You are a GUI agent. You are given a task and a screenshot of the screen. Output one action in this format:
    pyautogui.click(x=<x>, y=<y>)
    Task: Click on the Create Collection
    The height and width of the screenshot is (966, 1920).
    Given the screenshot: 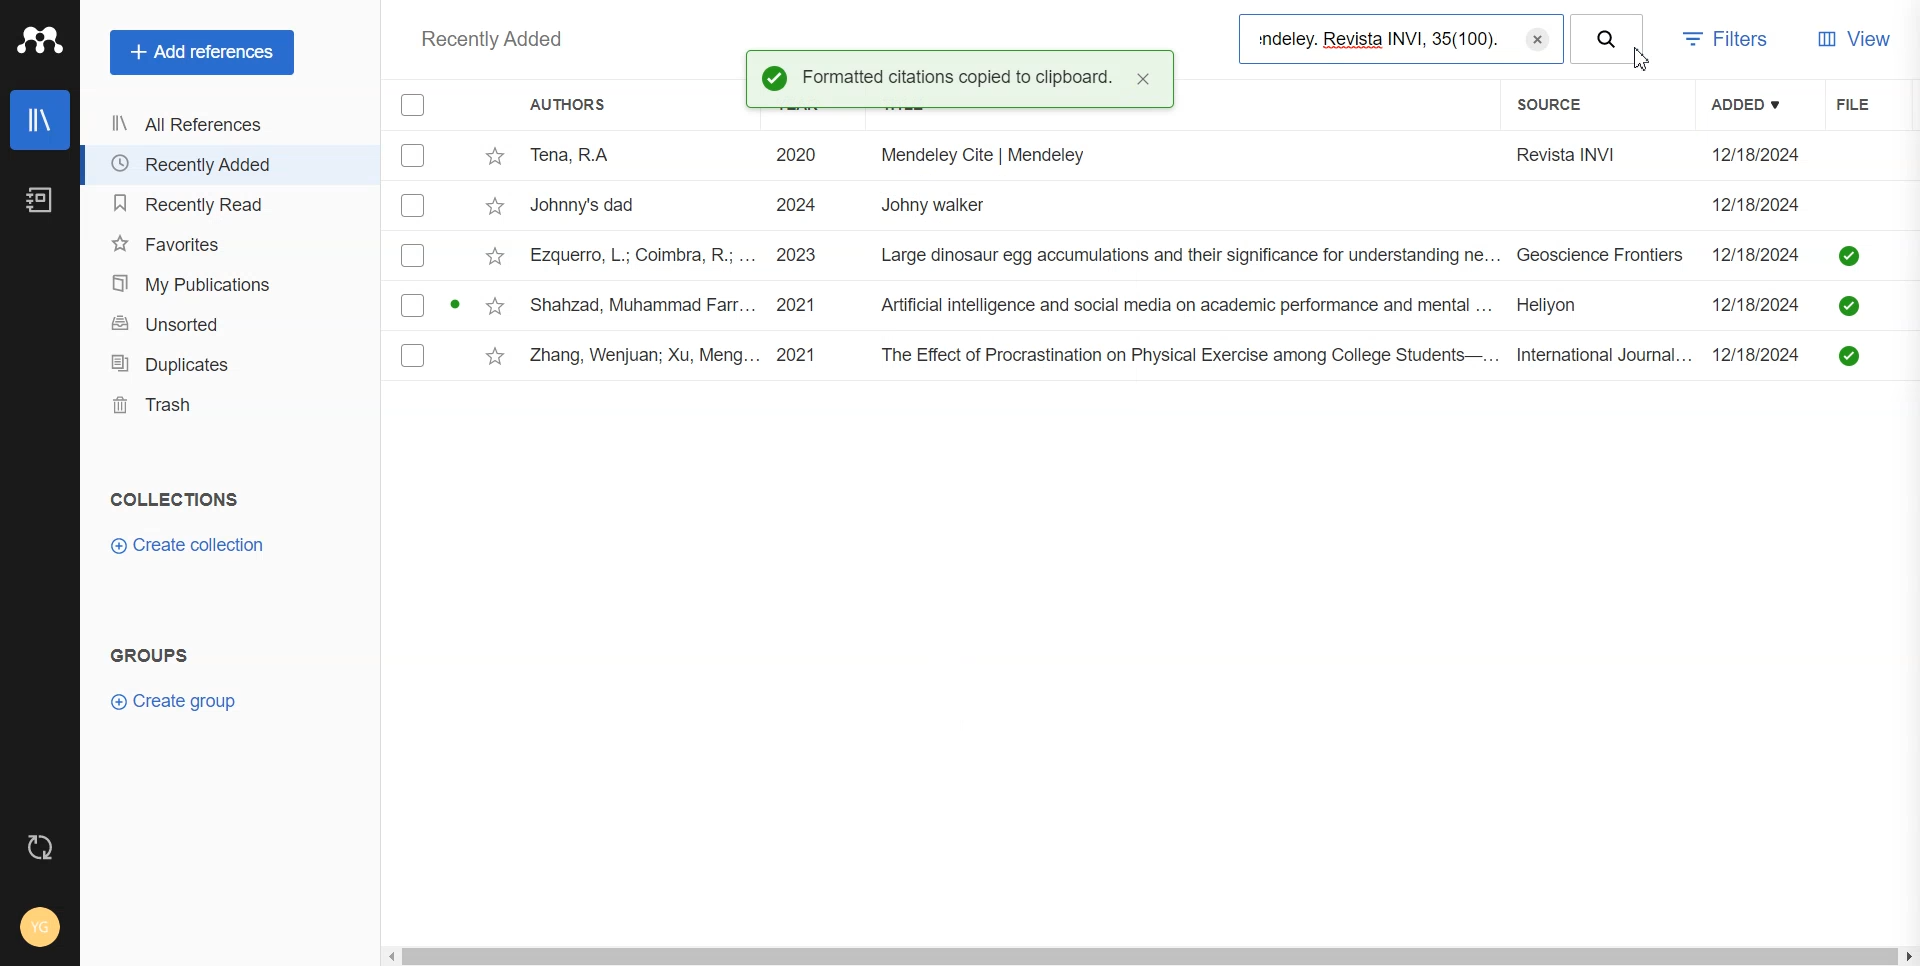 What is the action you would take?
    pyautogui.click(x=189, y=546)
    